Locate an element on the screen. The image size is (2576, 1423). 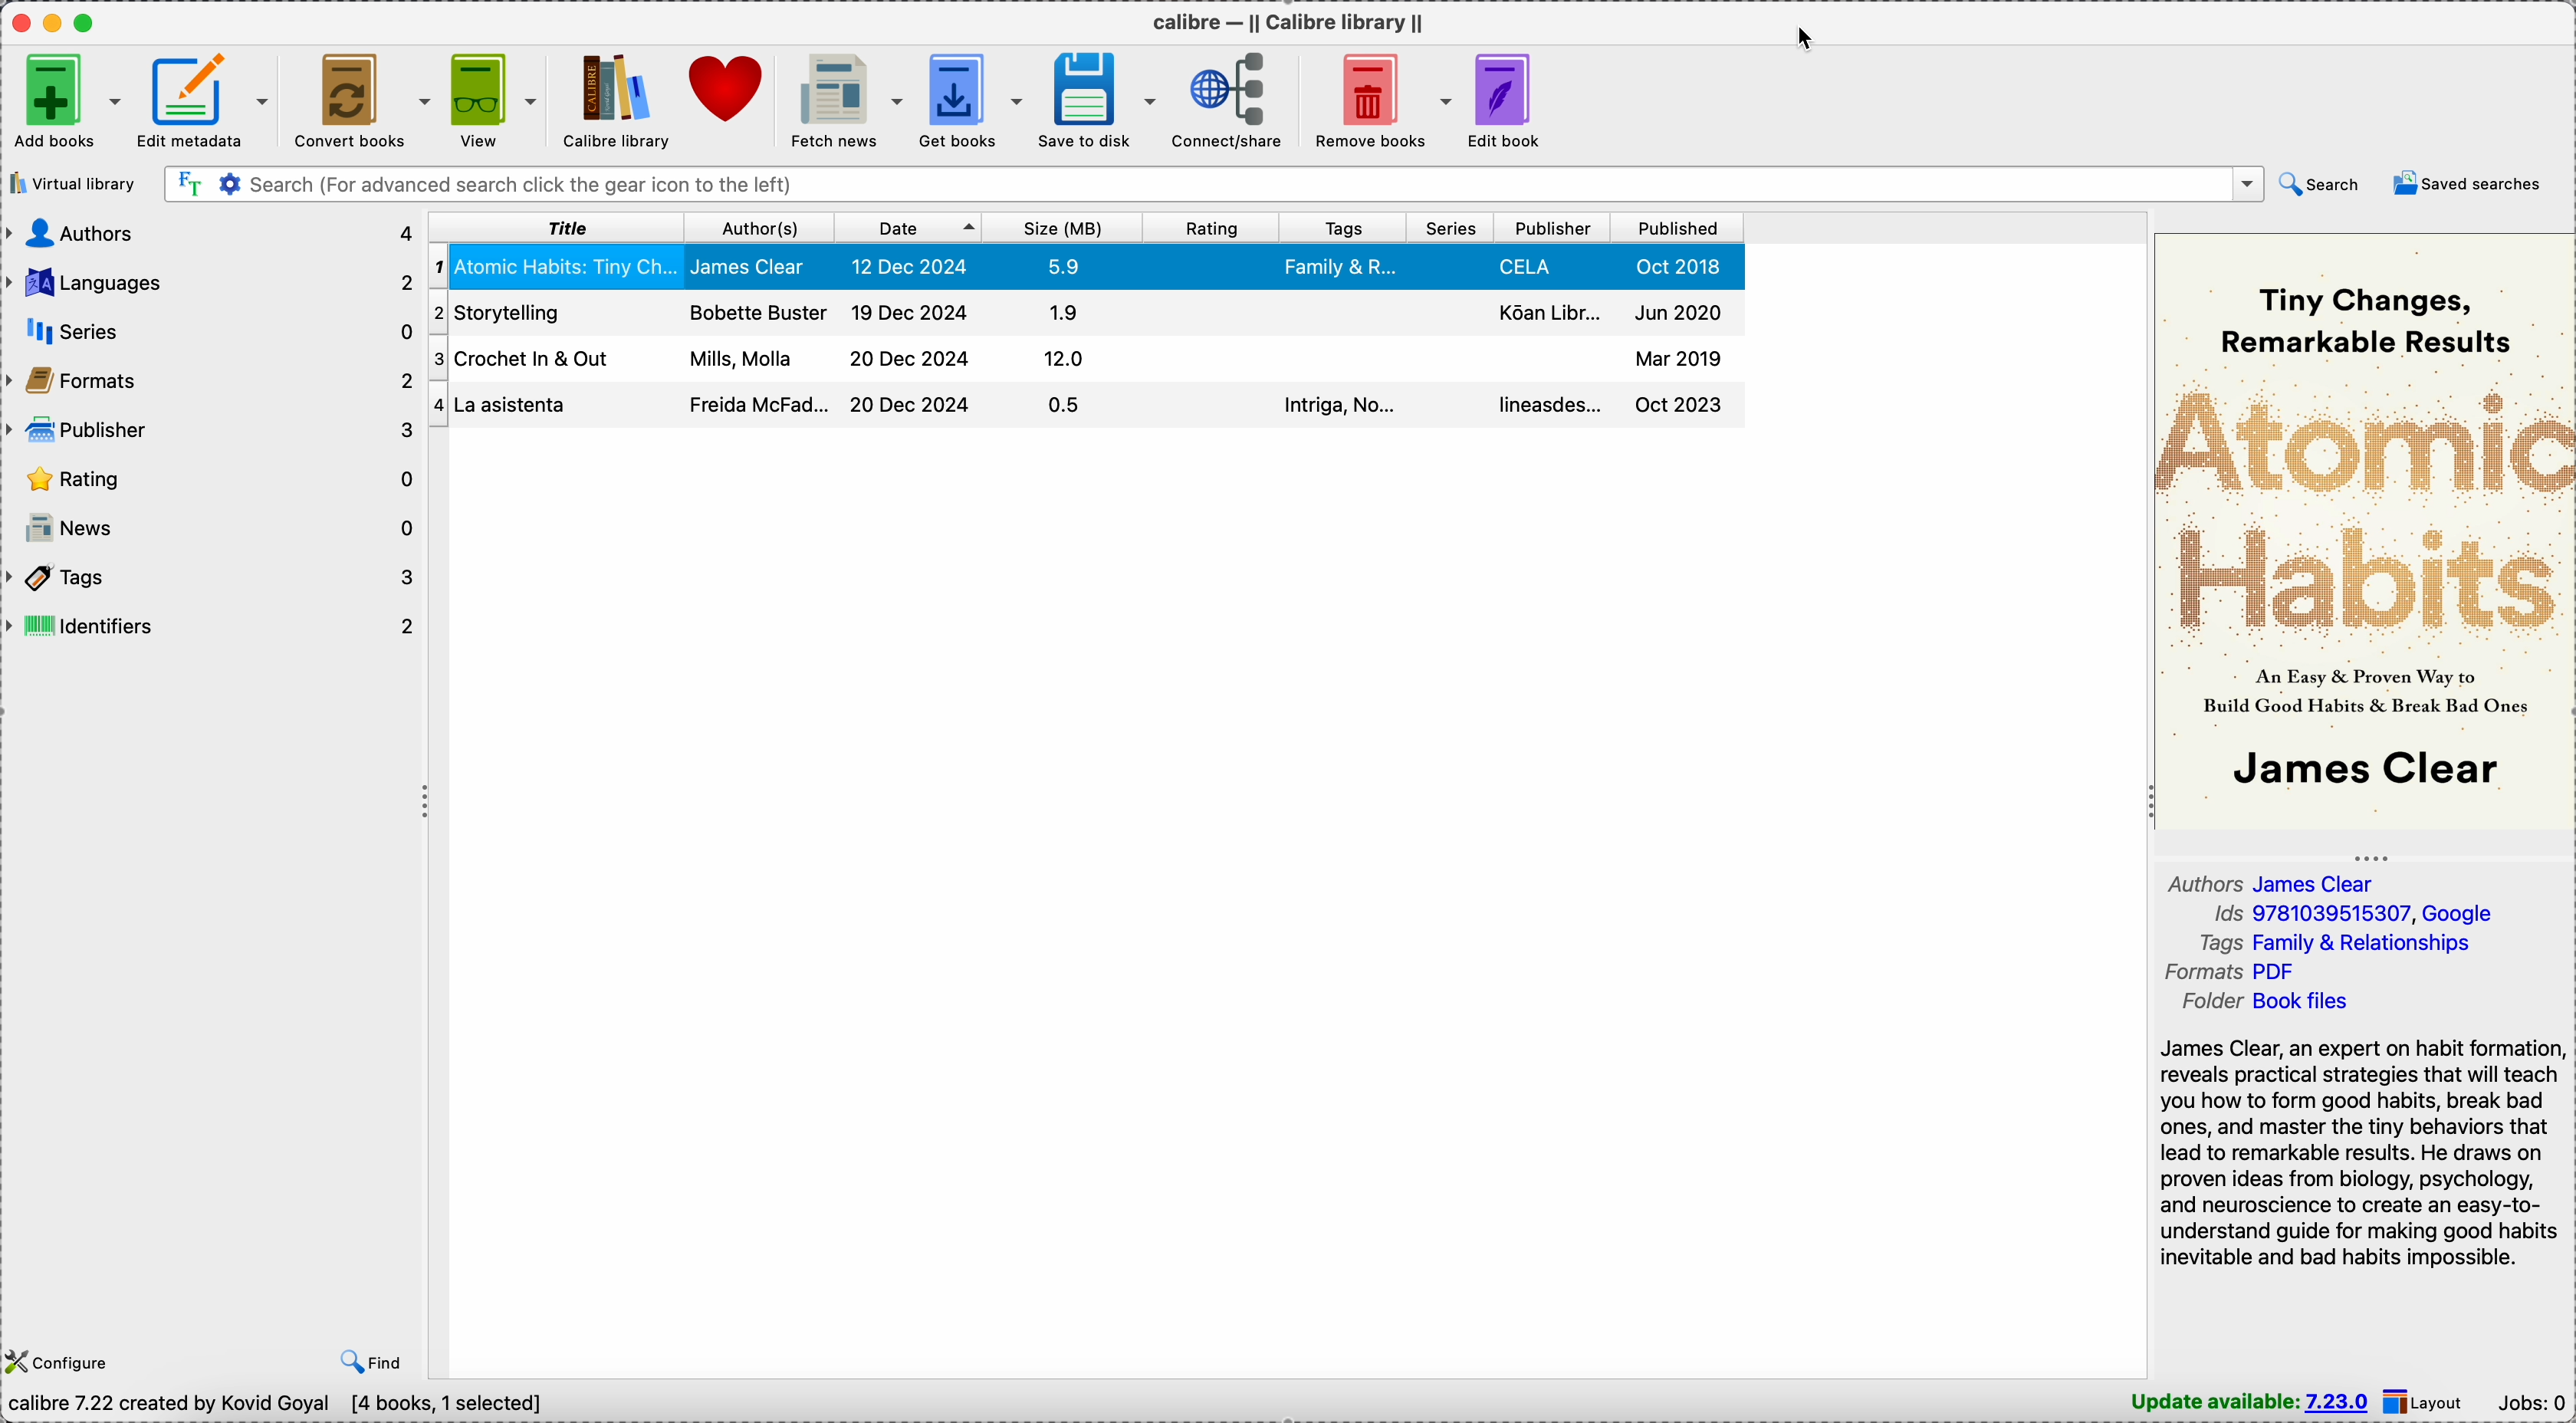
tags is located at coordinates (1343, 228).